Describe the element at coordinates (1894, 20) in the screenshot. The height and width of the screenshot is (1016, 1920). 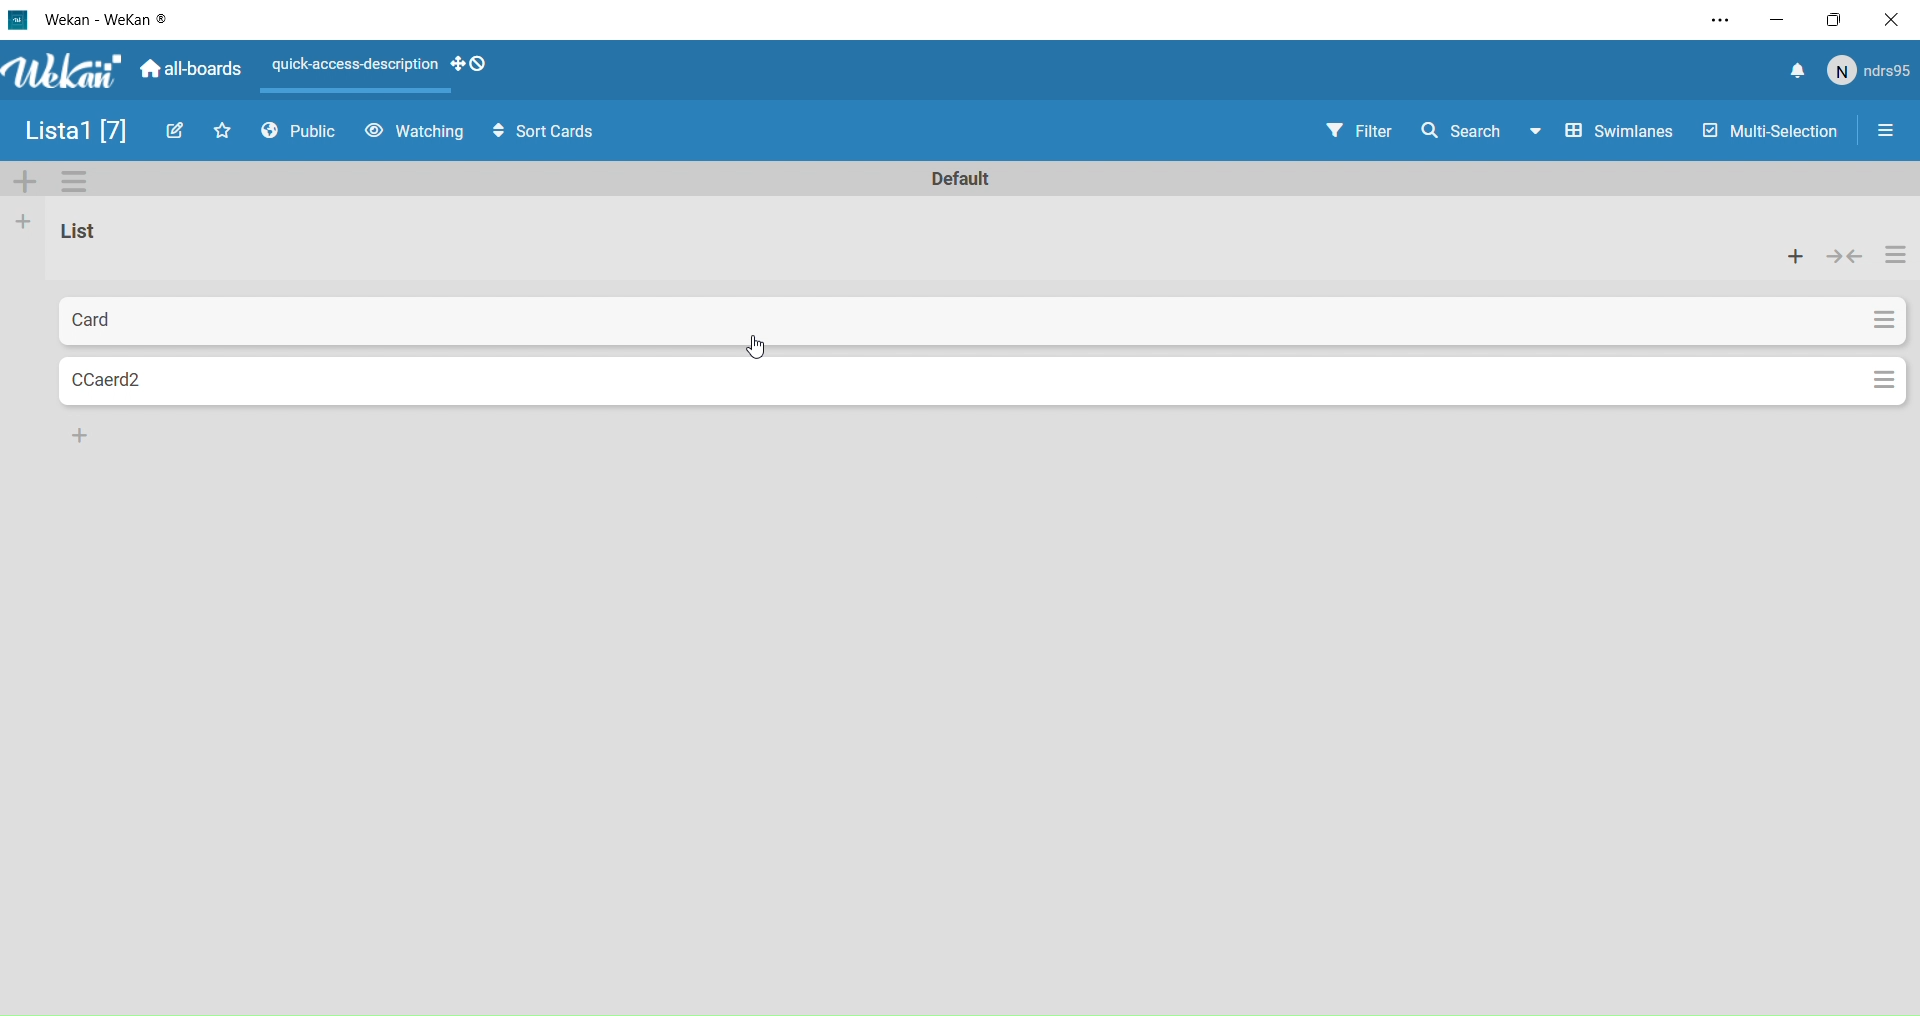
I see `Close` at that location.